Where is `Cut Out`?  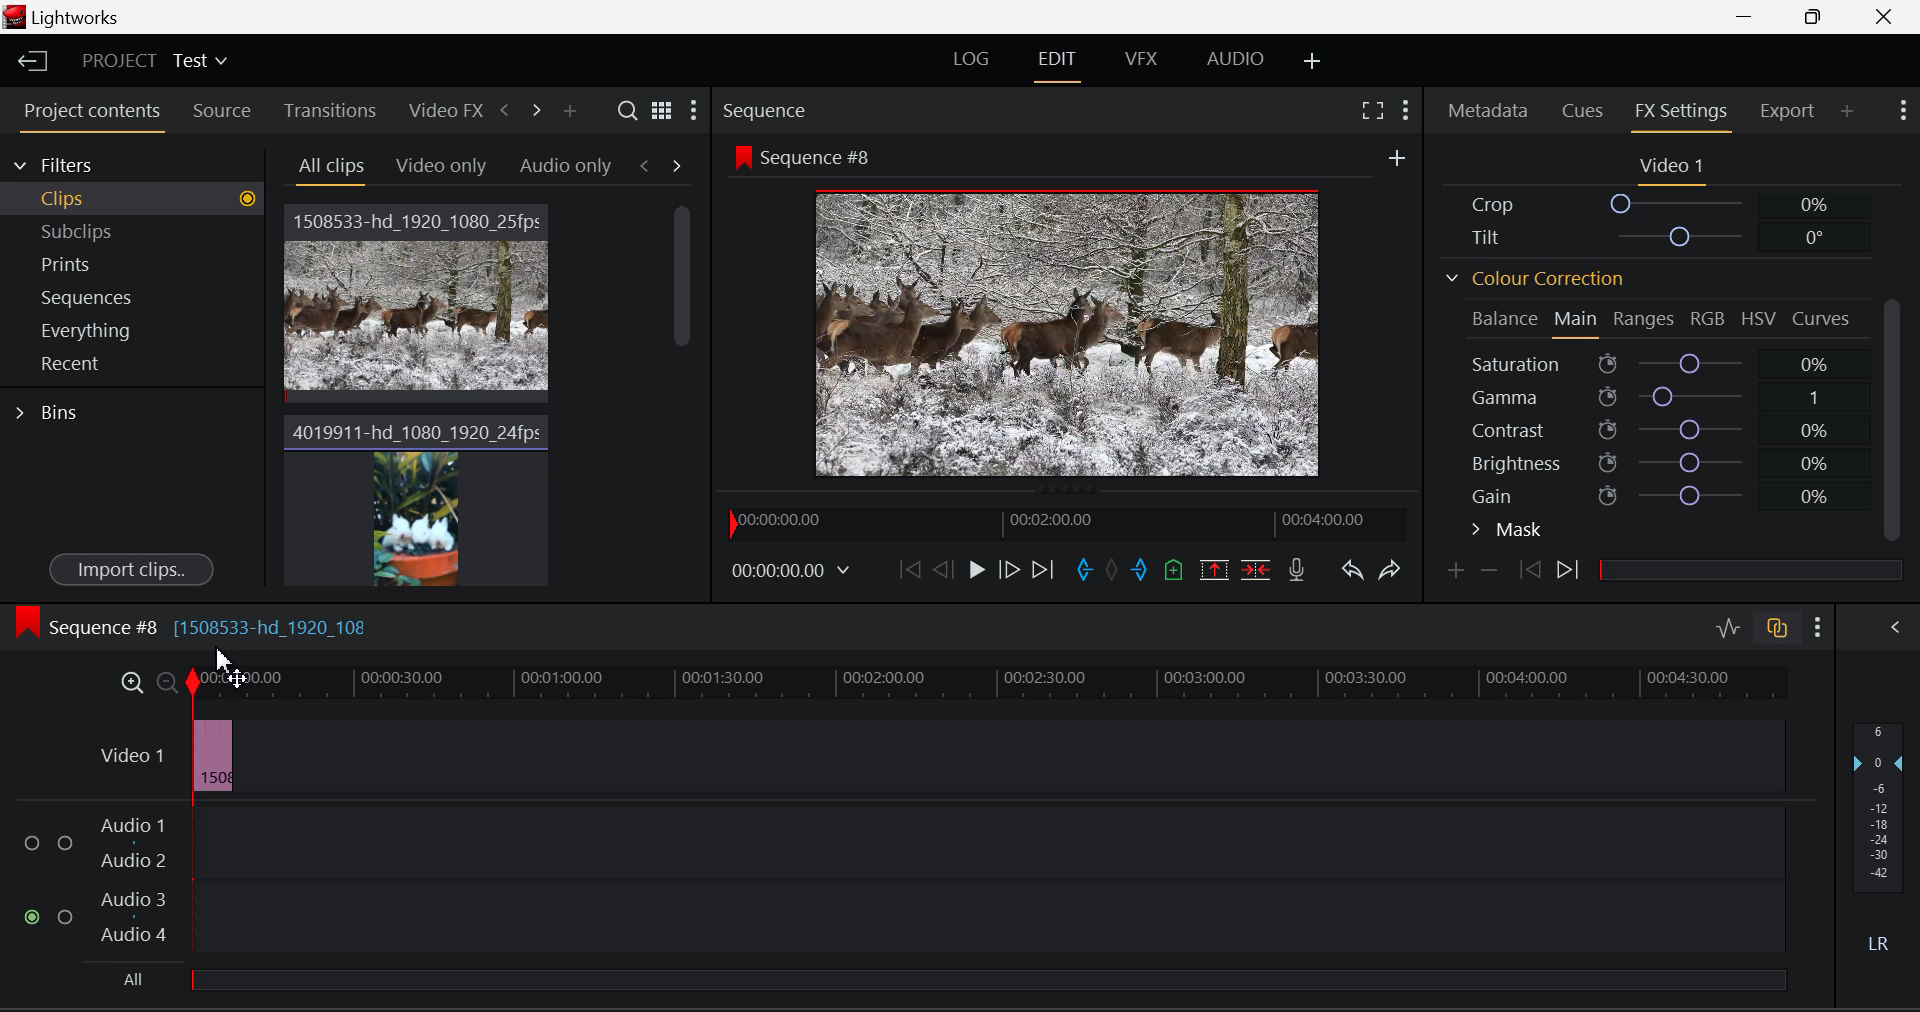 Cut Out is located at coordinates (1141, 571).